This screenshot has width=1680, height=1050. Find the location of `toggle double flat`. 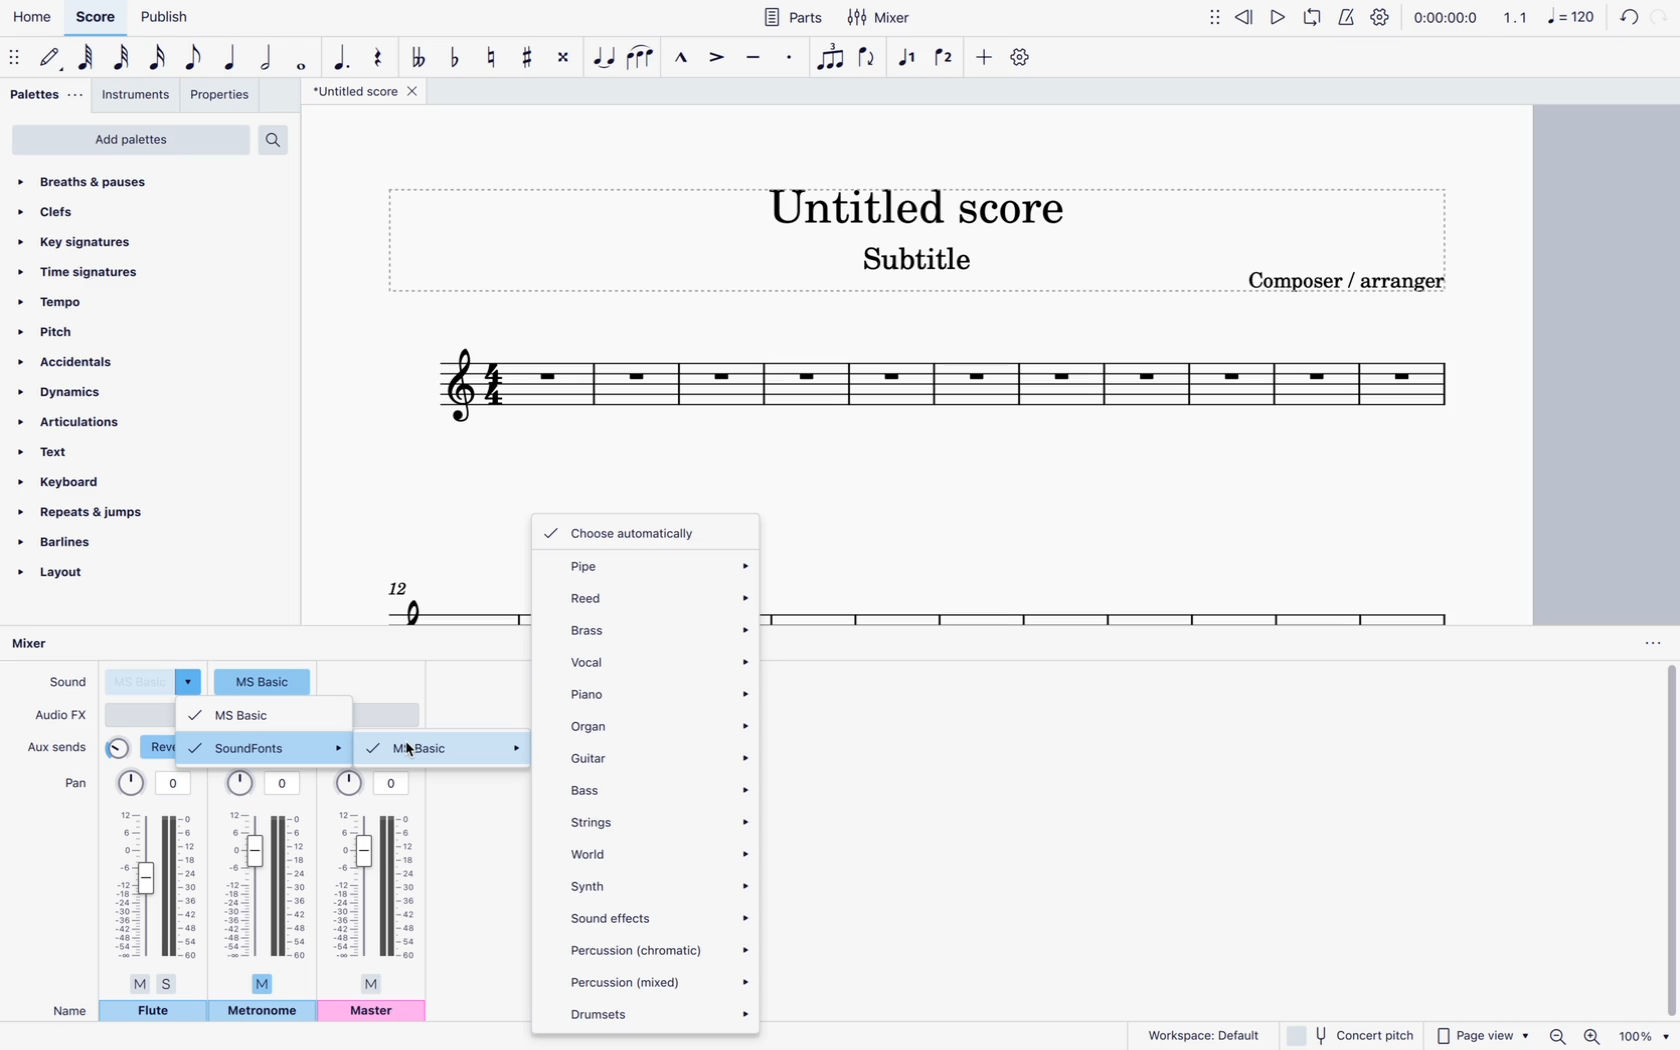

toggle double flat is located at coordinates (418, 57).